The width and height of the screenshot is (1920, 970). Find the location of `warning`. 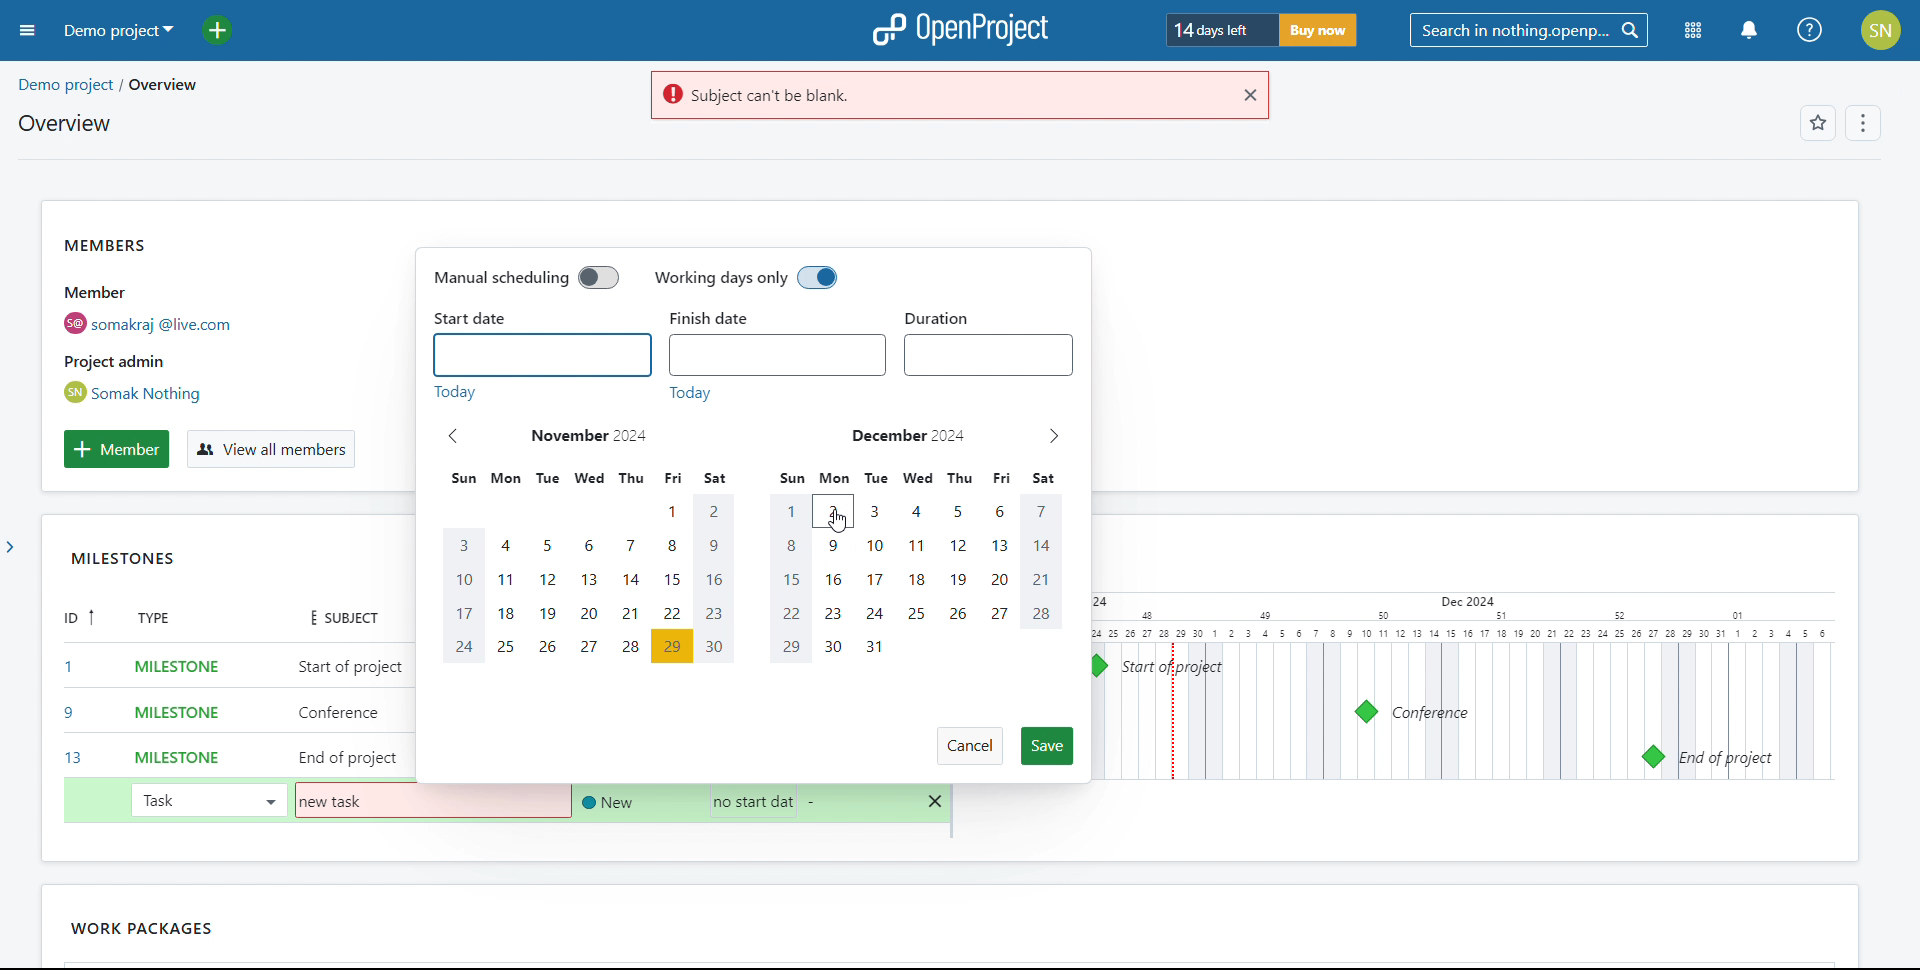

warning is located at coordinates (935, 96).